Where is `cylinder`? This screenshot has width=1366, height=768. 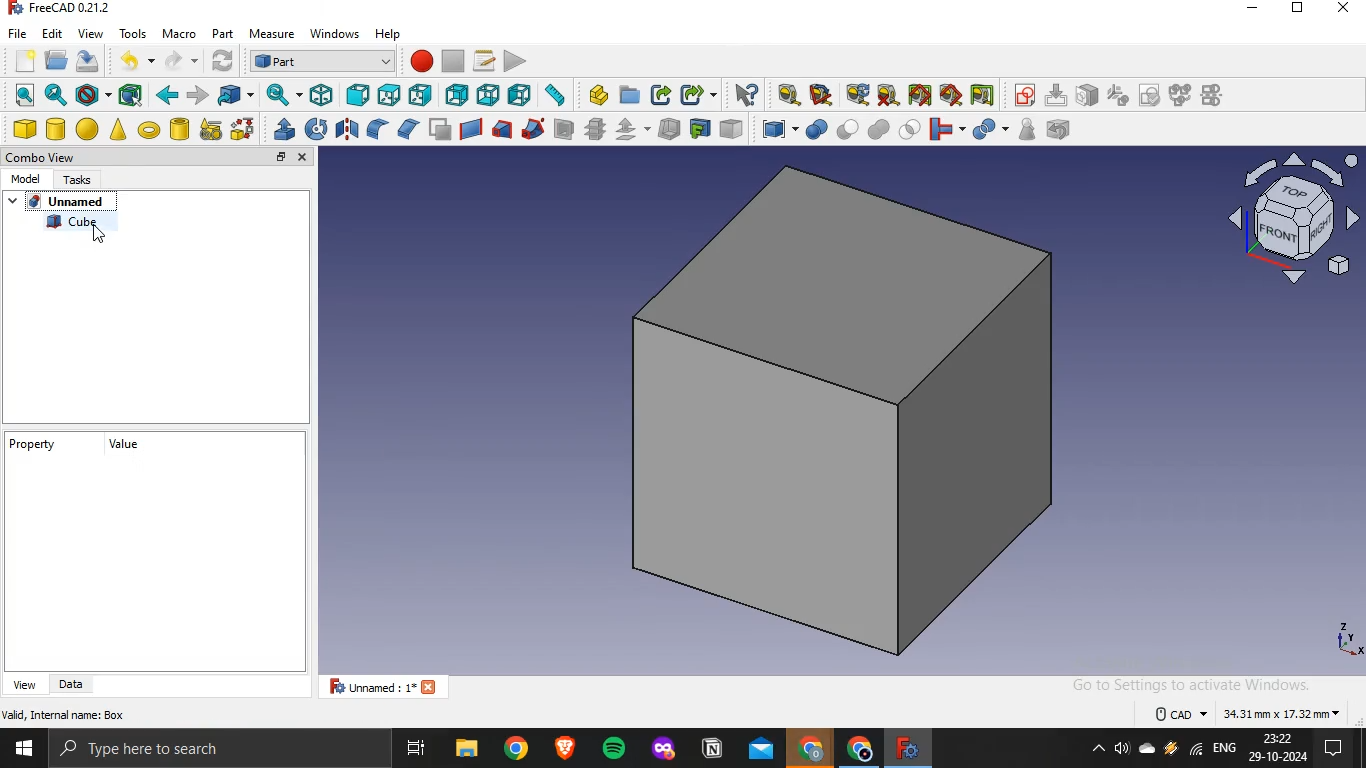
cylinder is located at coordinates (57, 129).